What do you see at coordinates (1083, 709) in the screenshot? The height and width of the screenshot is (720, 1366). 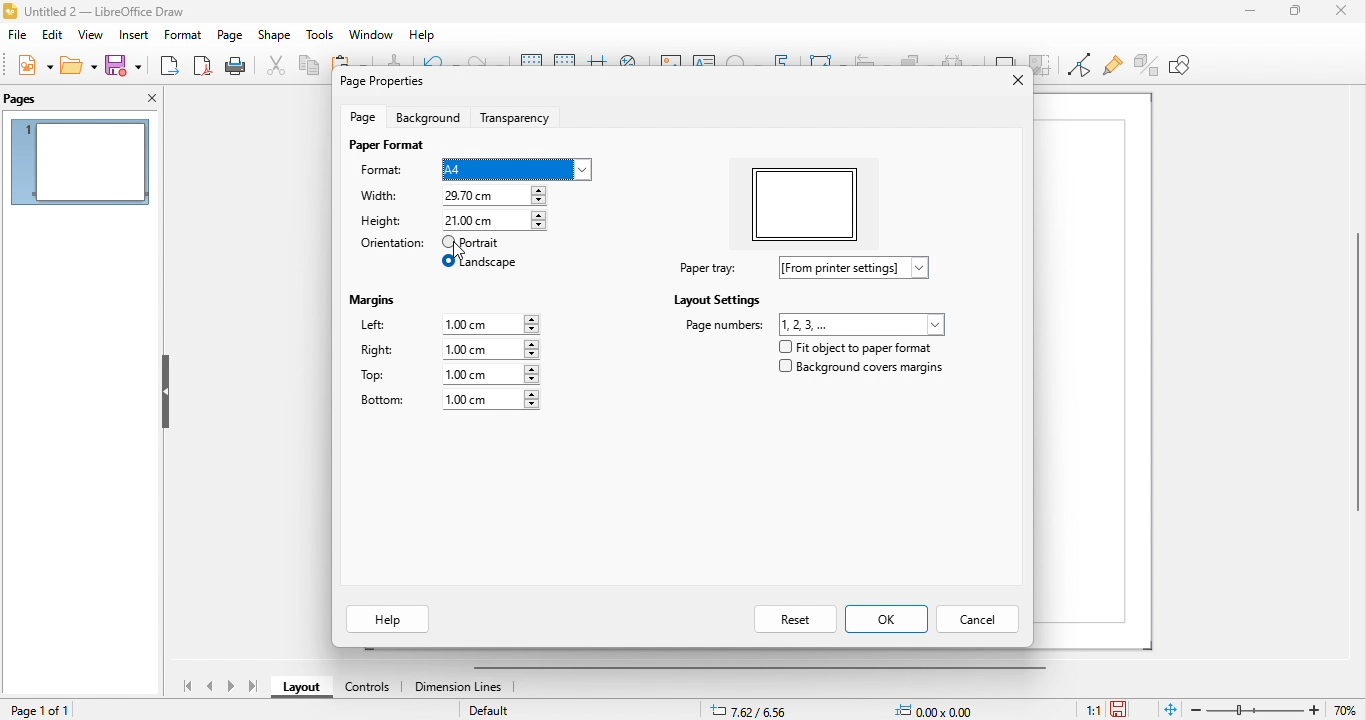 I see `1:1` at bounding box center [1083, 709].